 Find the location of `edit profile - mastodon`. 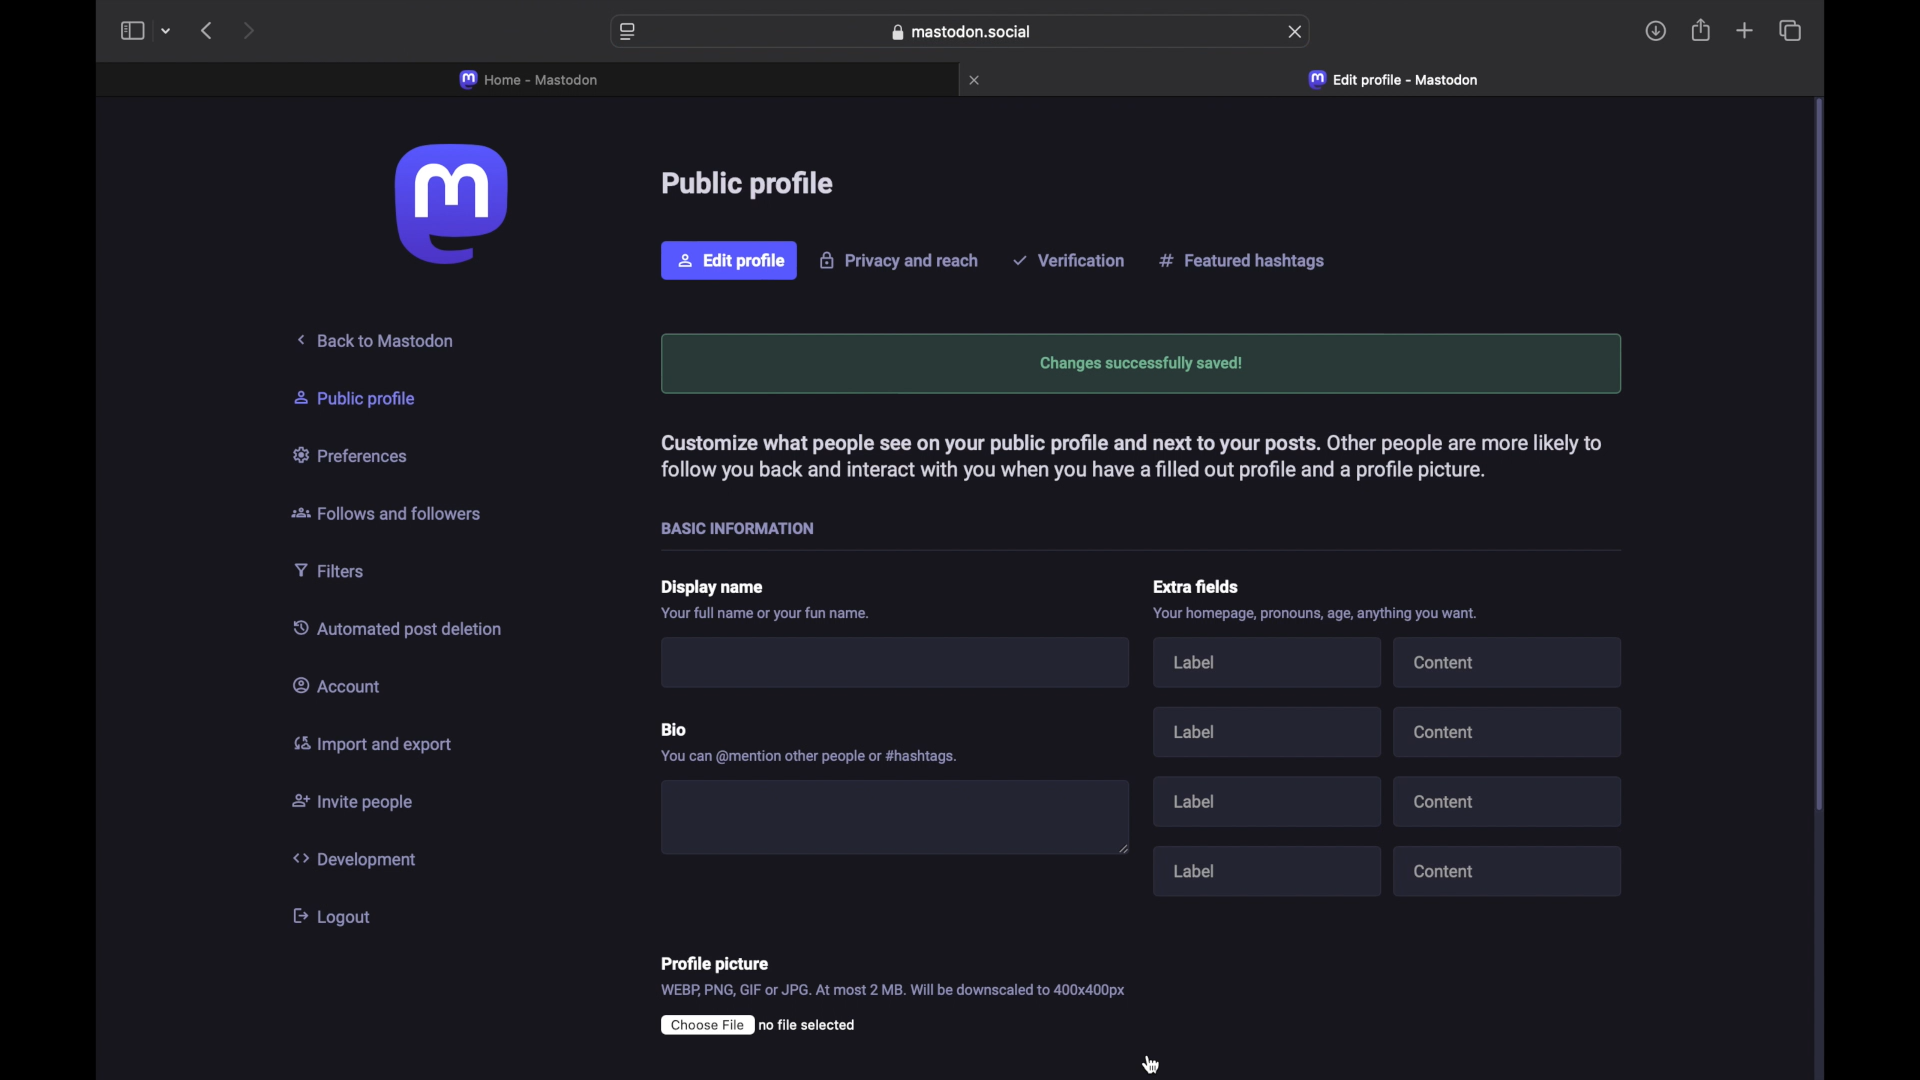

edit profile - mastodon is located at coordinates (1397, 80).